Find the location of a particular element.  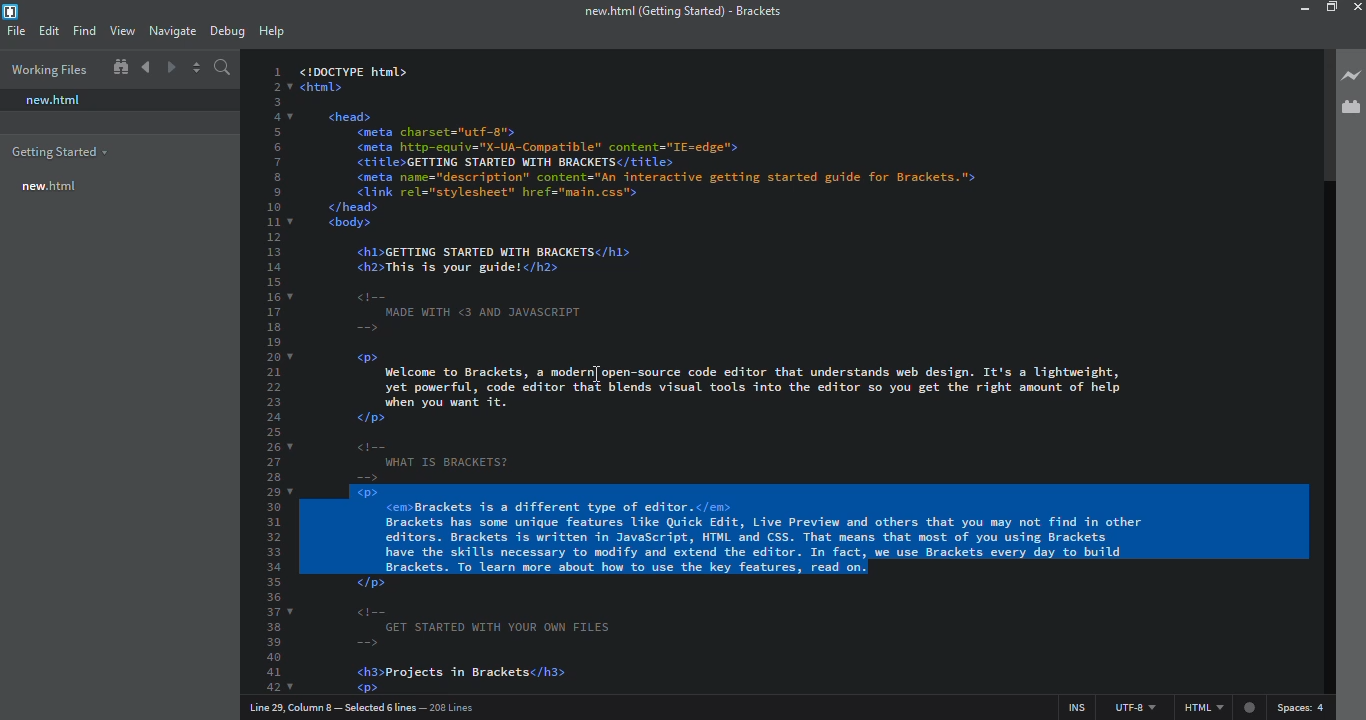

line is located at coordinates (363, 708).